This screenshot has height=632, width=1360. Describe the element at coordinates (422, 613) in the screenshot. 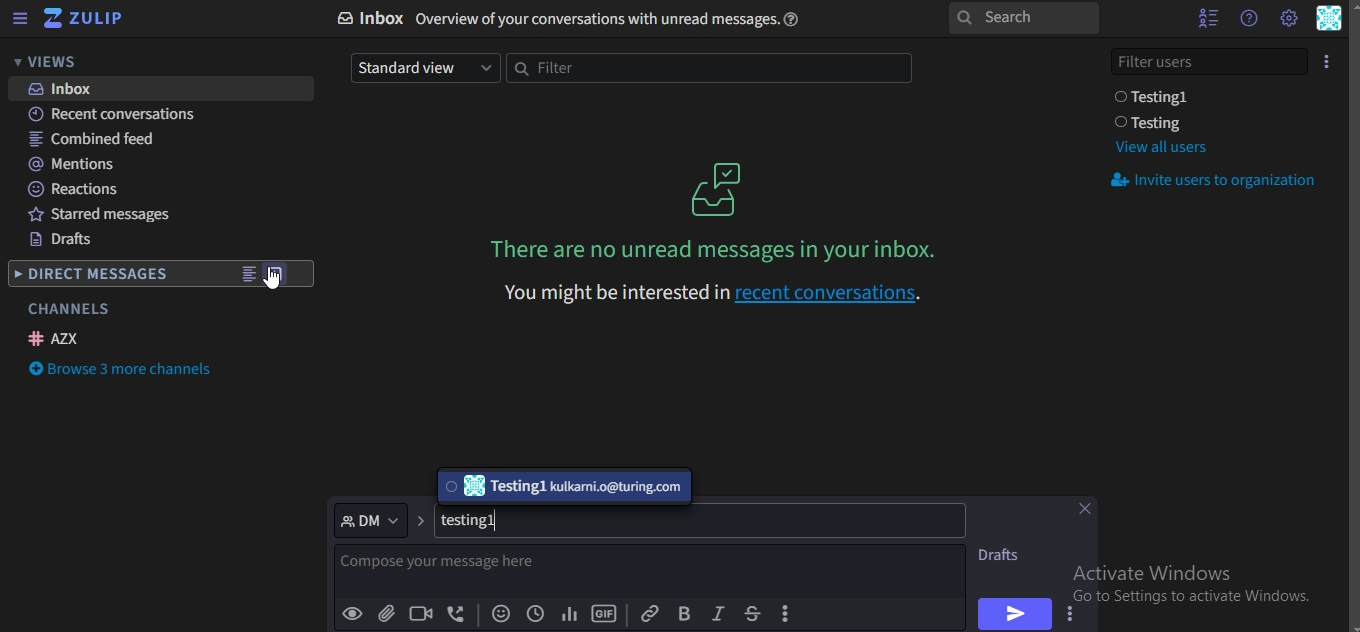

I see `add video call` at that location.